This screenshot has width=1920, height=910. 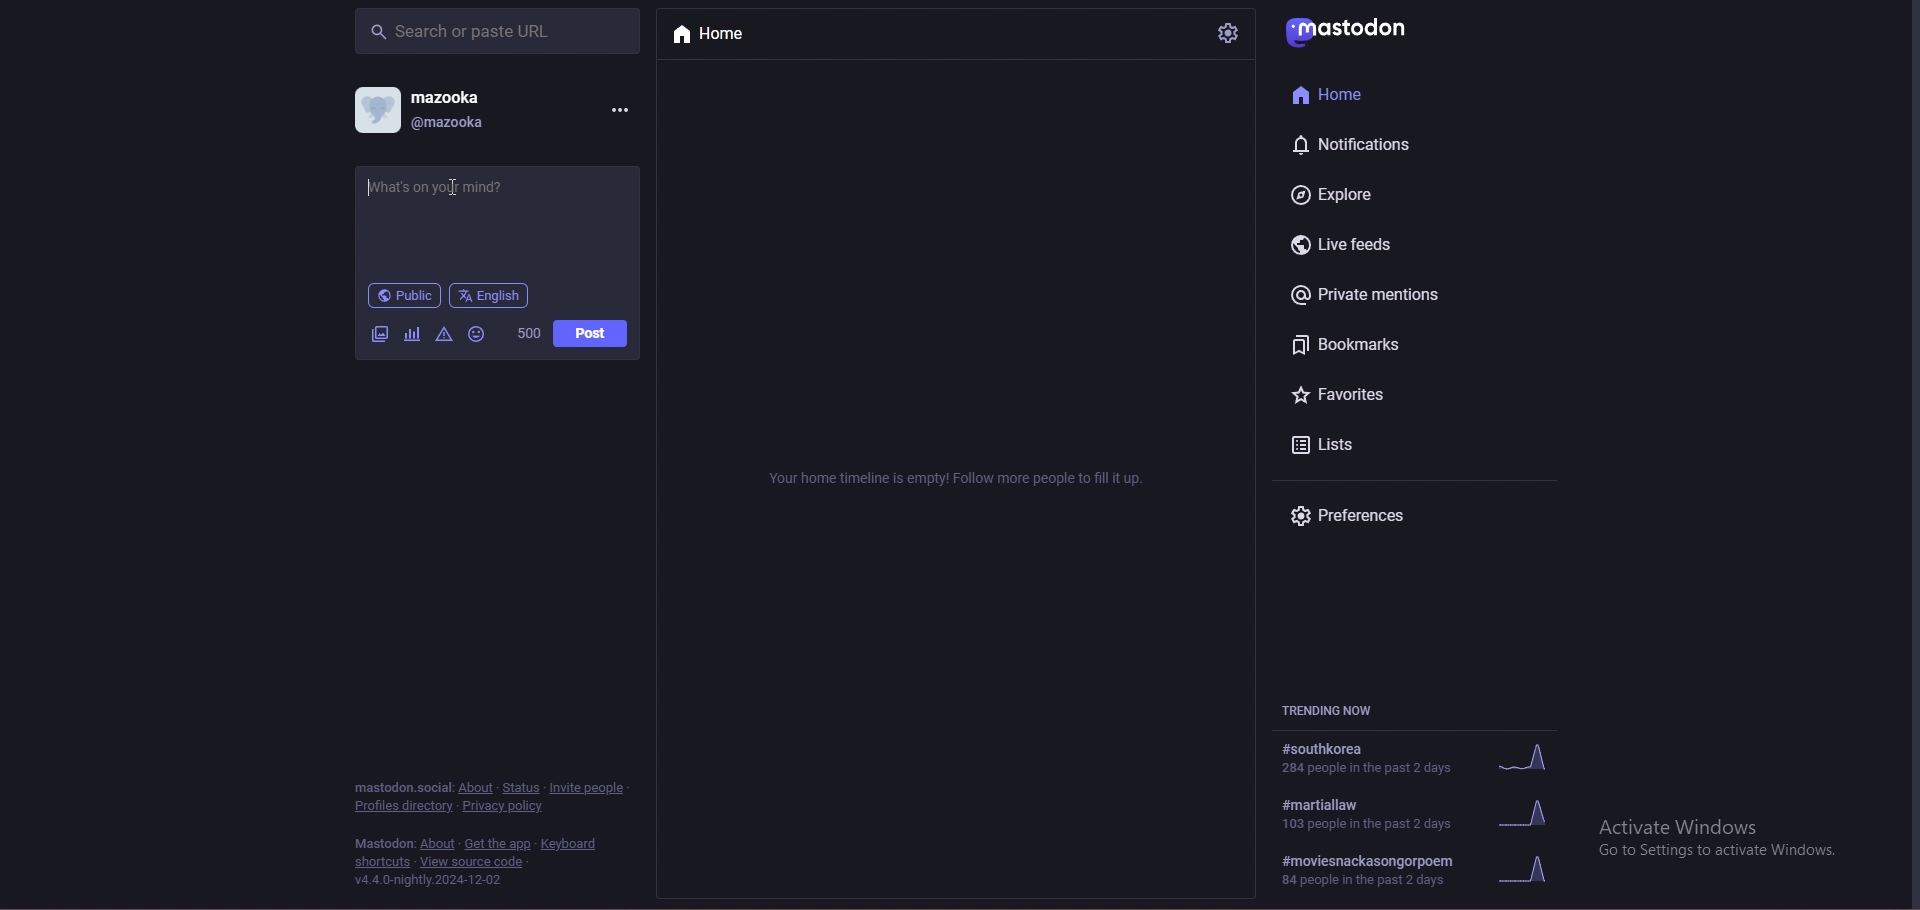 What do you see at coordinates (940, 482) in the screenshot?
I see `Your home timeline is empty! Follow more people to fill it up.` at bounding box center [940, 482].